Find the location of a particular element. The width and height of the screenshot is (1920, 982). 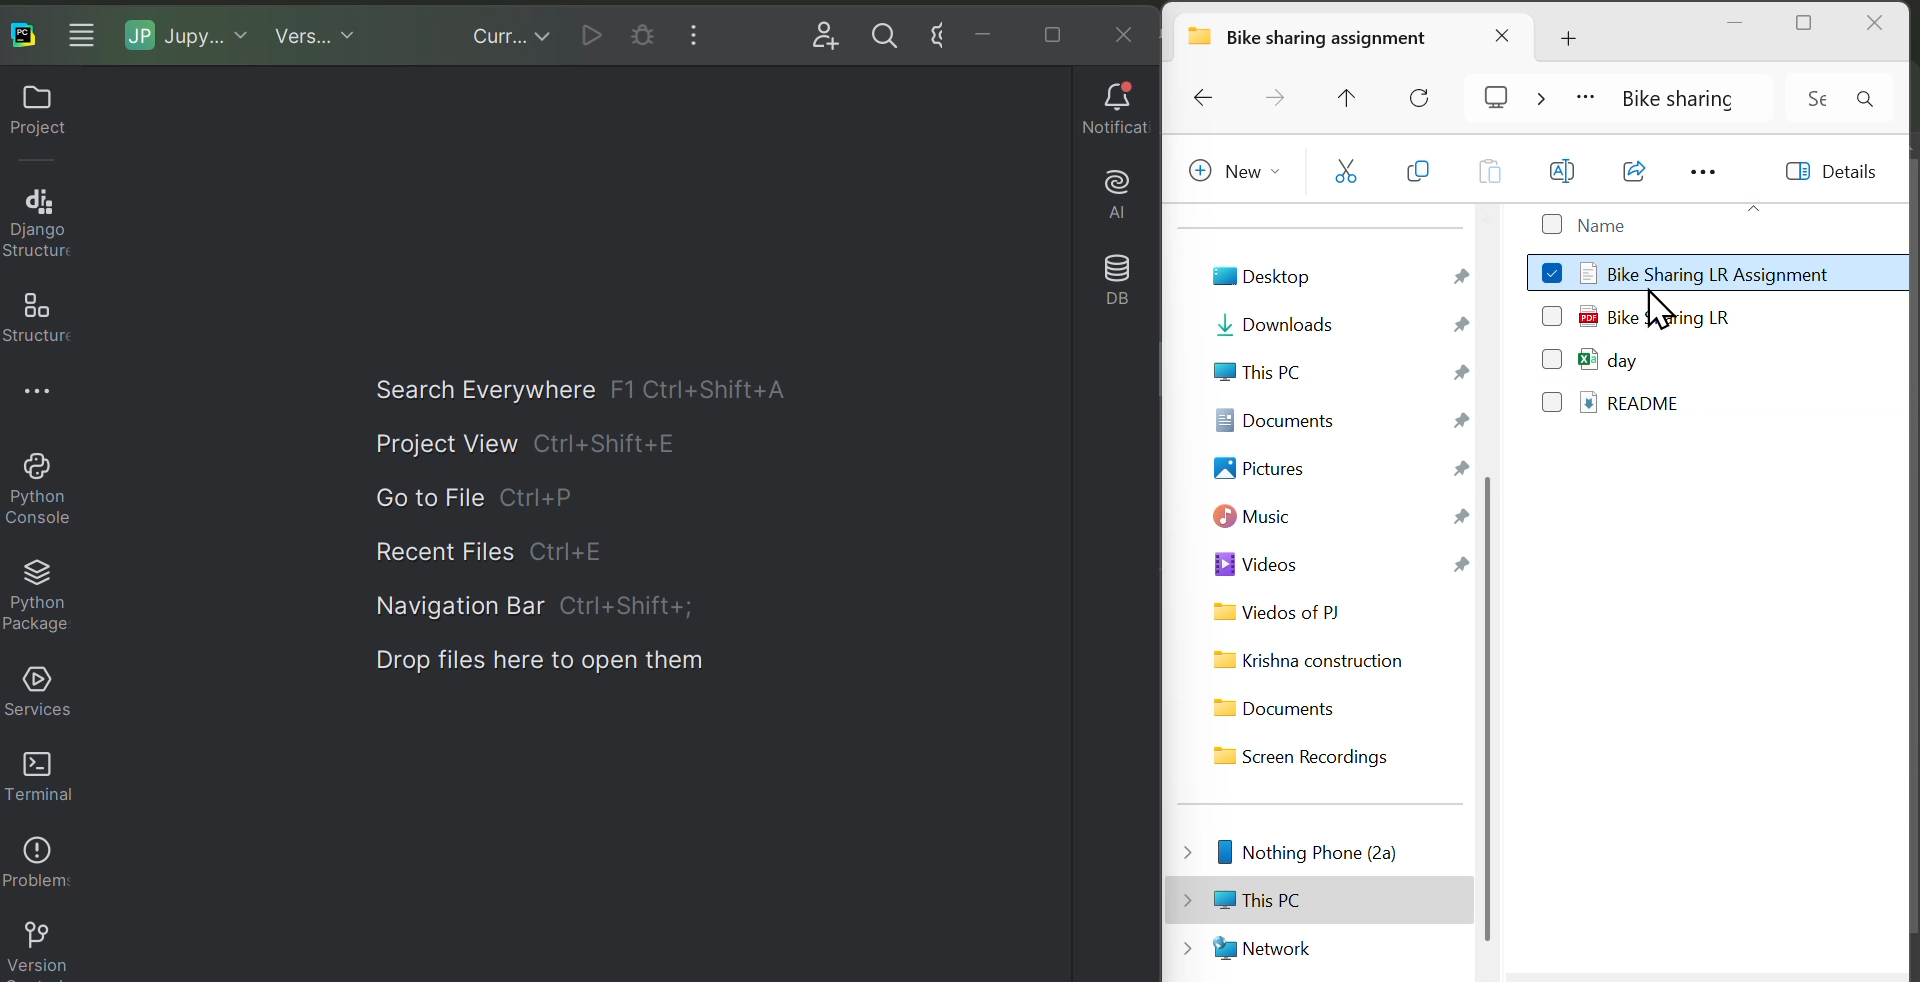

New is located at coordinates (1234, 175).